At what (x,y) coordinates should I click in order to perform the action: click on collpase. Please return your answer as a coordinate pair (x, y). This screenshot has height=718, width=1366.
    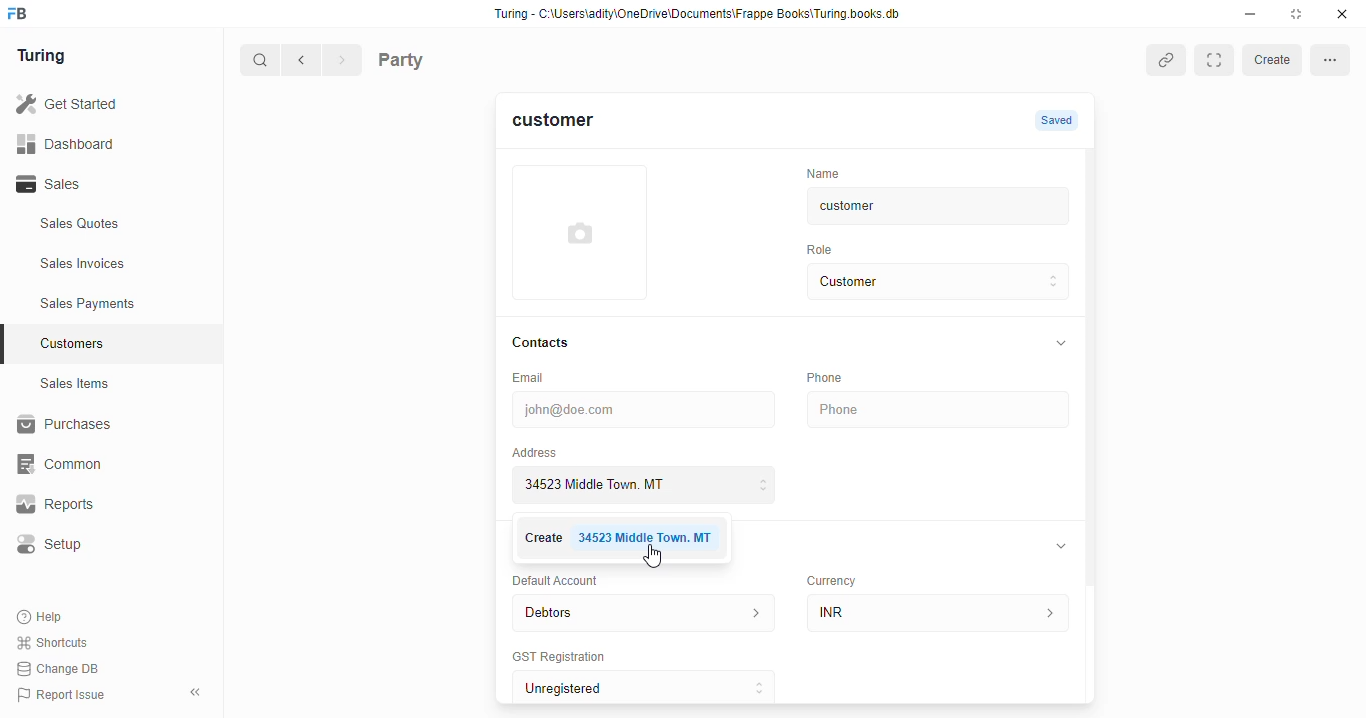
    Looking at the image, I should click on (195, 692).